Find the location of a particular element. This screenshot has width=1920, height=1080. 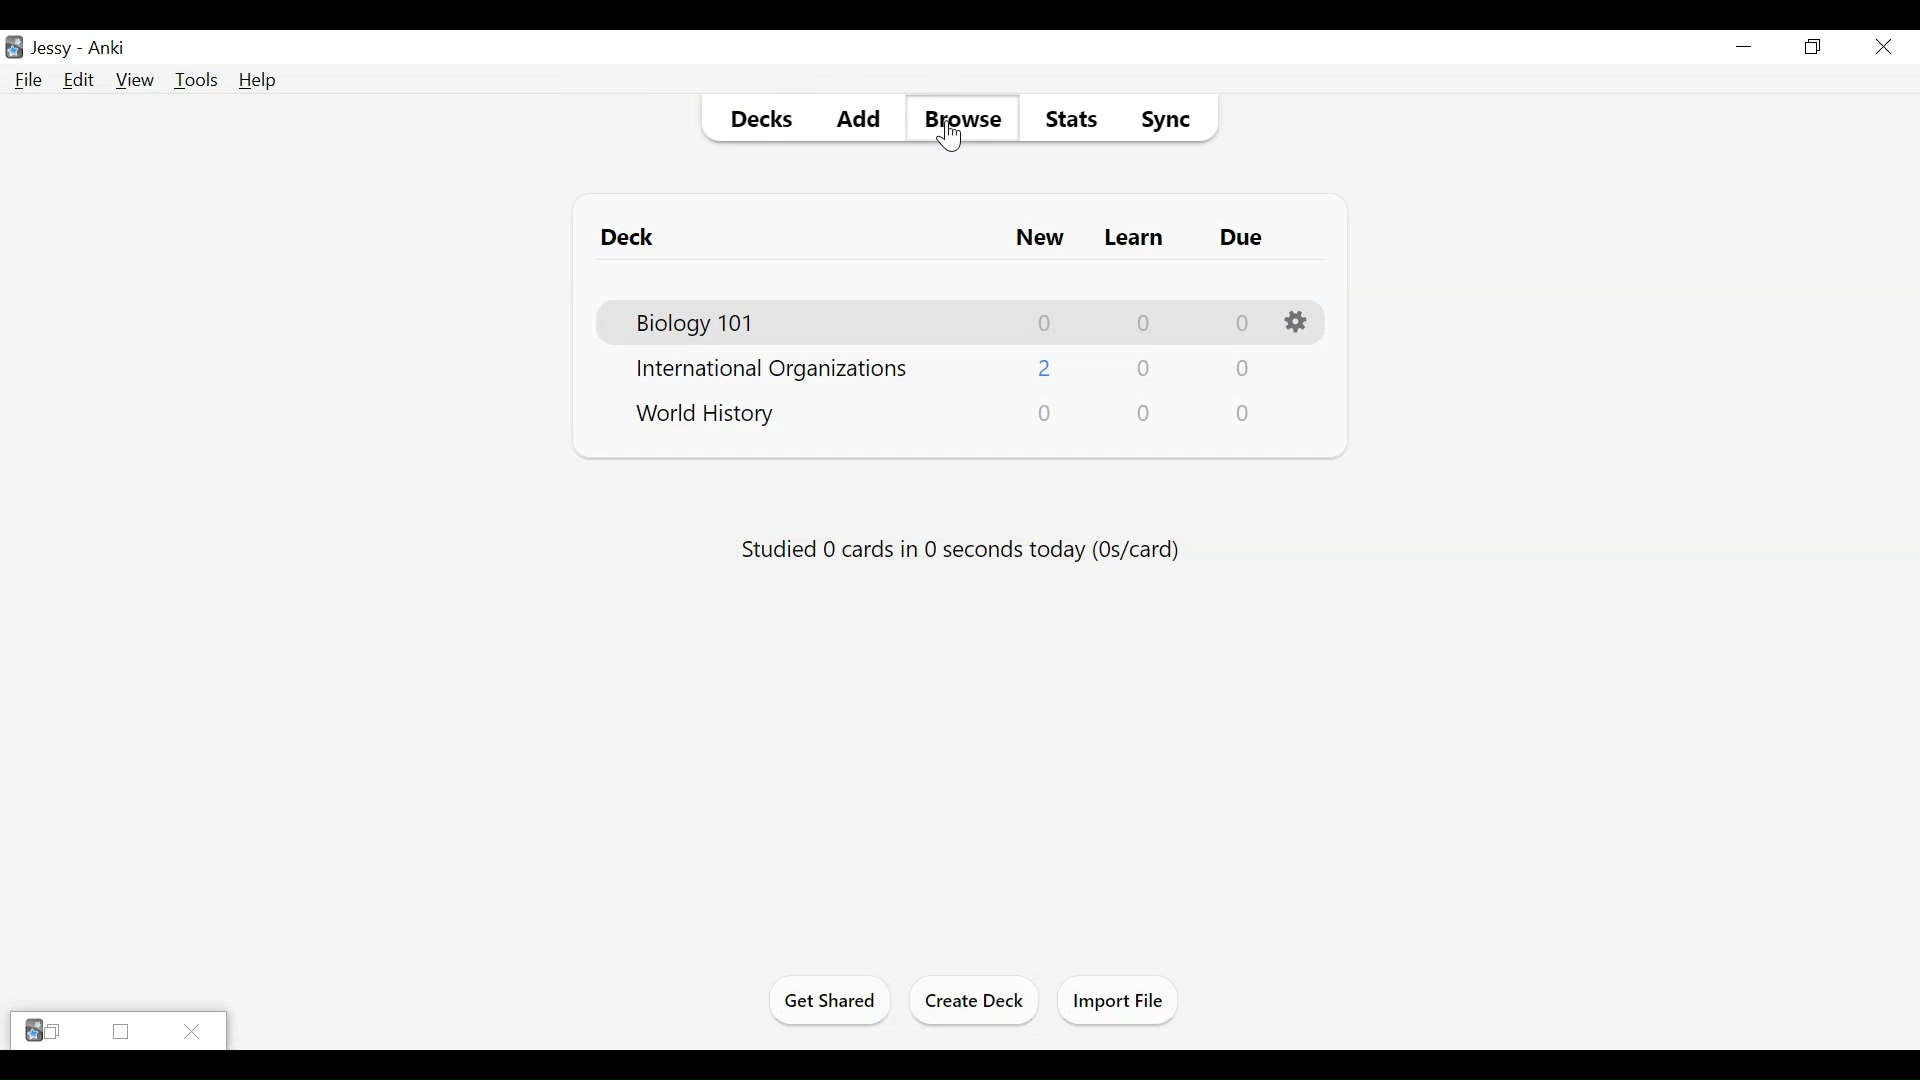

Anki Restore tabs is located at coordinates (43, 1031).